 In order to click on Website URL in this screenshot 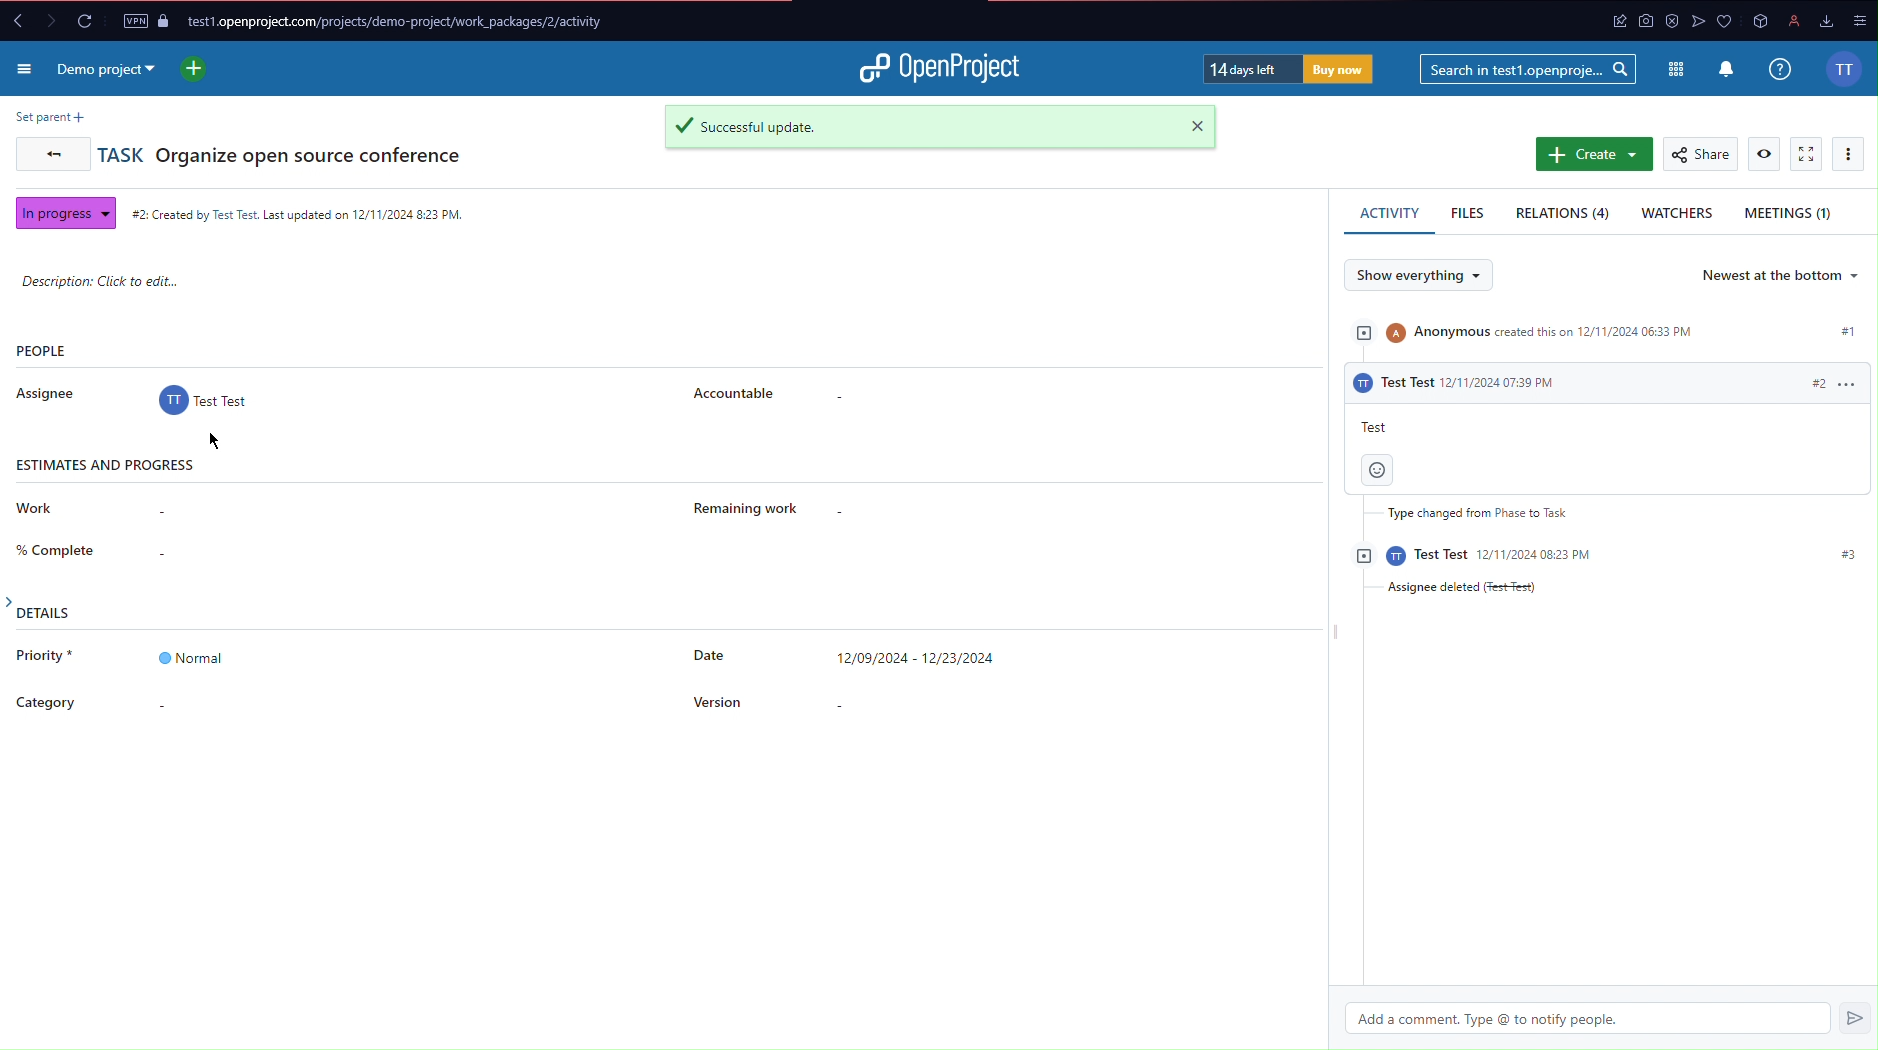, I will do `click(405, 23)`.